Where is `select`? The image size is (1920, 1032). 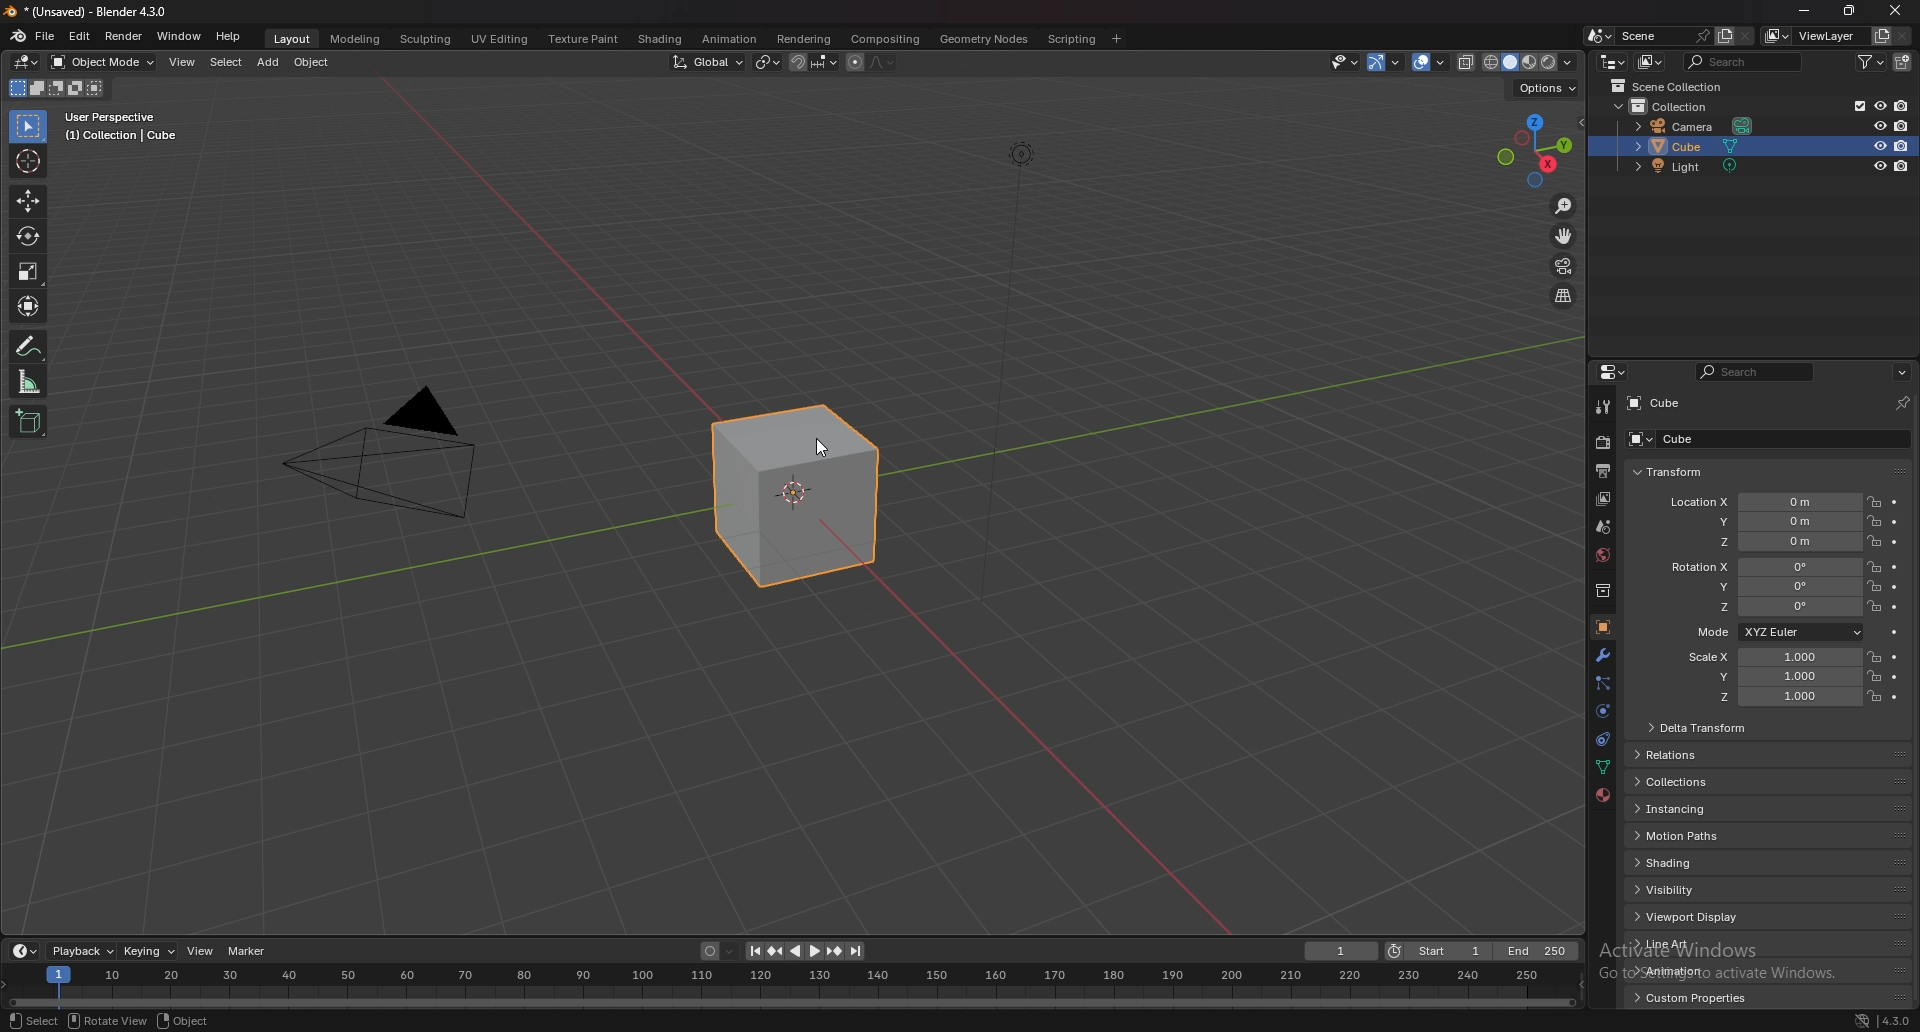
select is located at coordinates (227, 62).